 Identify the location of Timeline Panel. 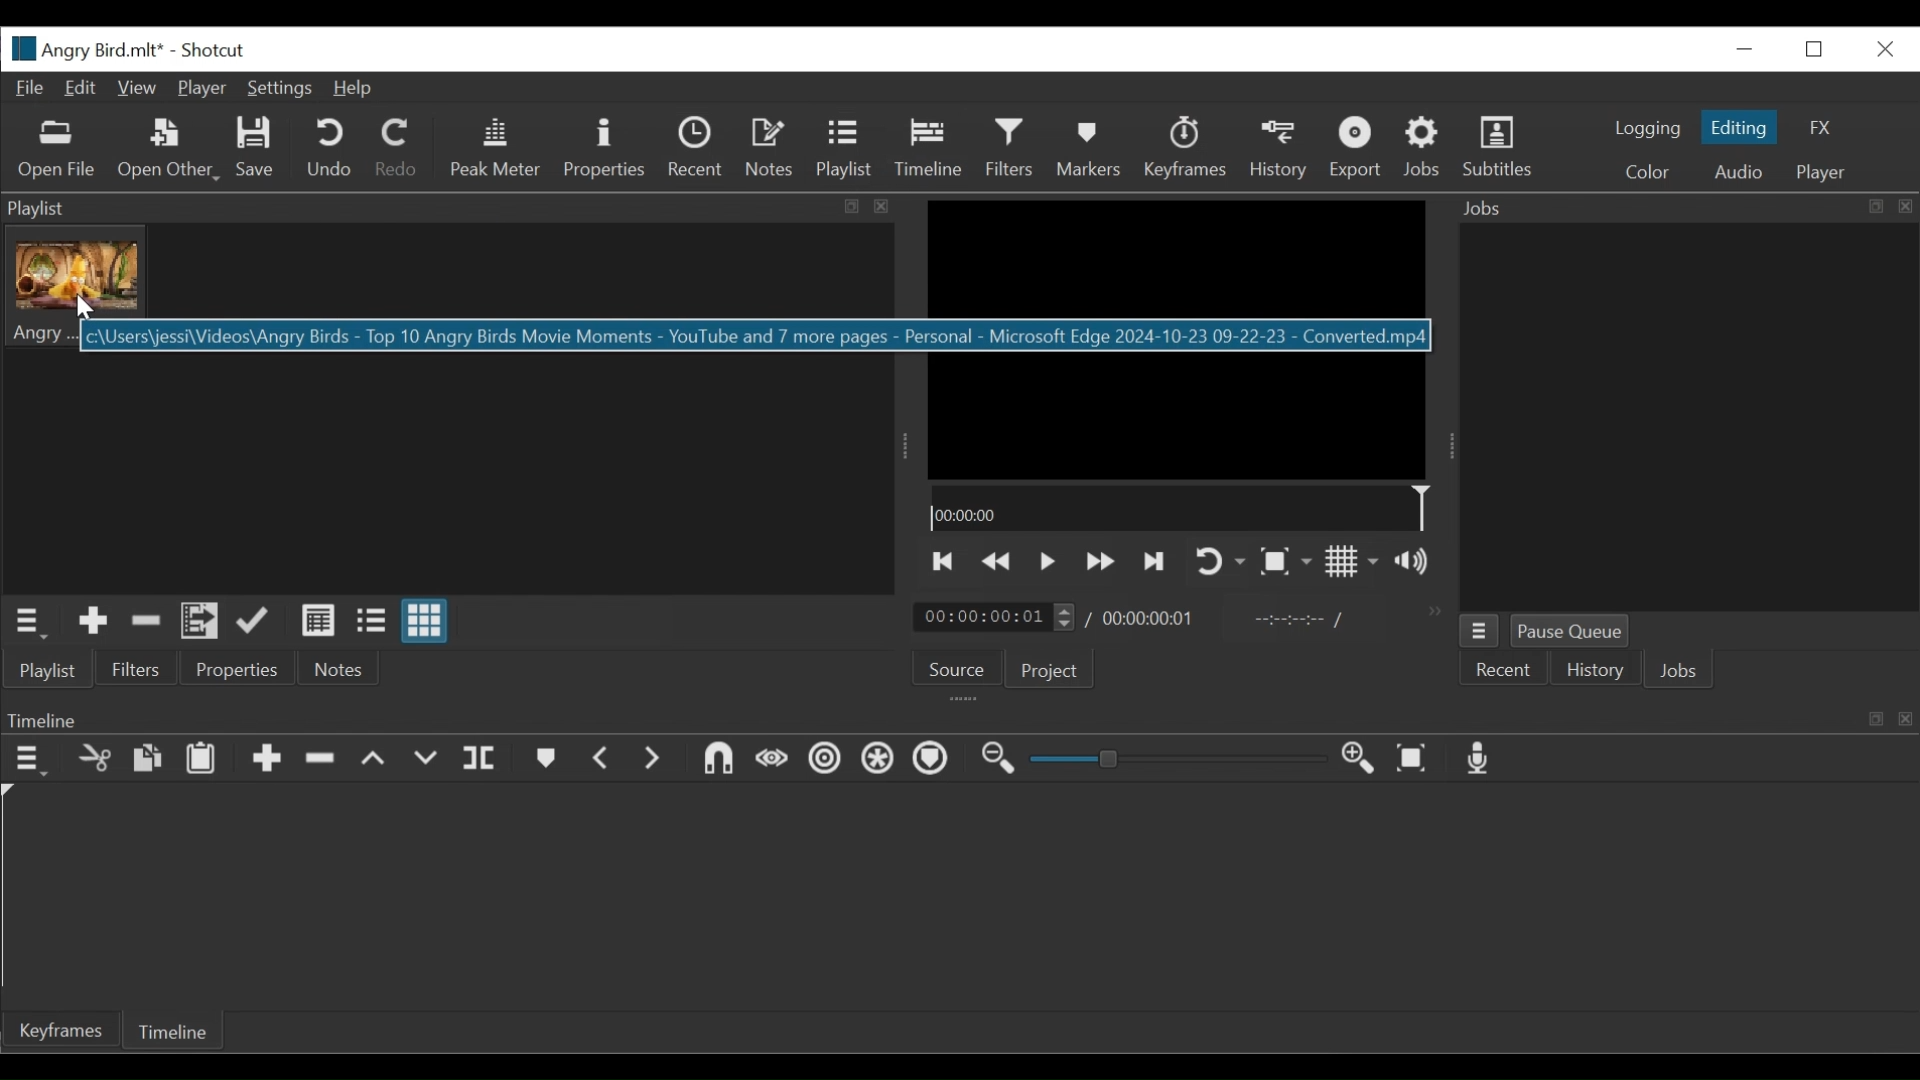
(953, 718).